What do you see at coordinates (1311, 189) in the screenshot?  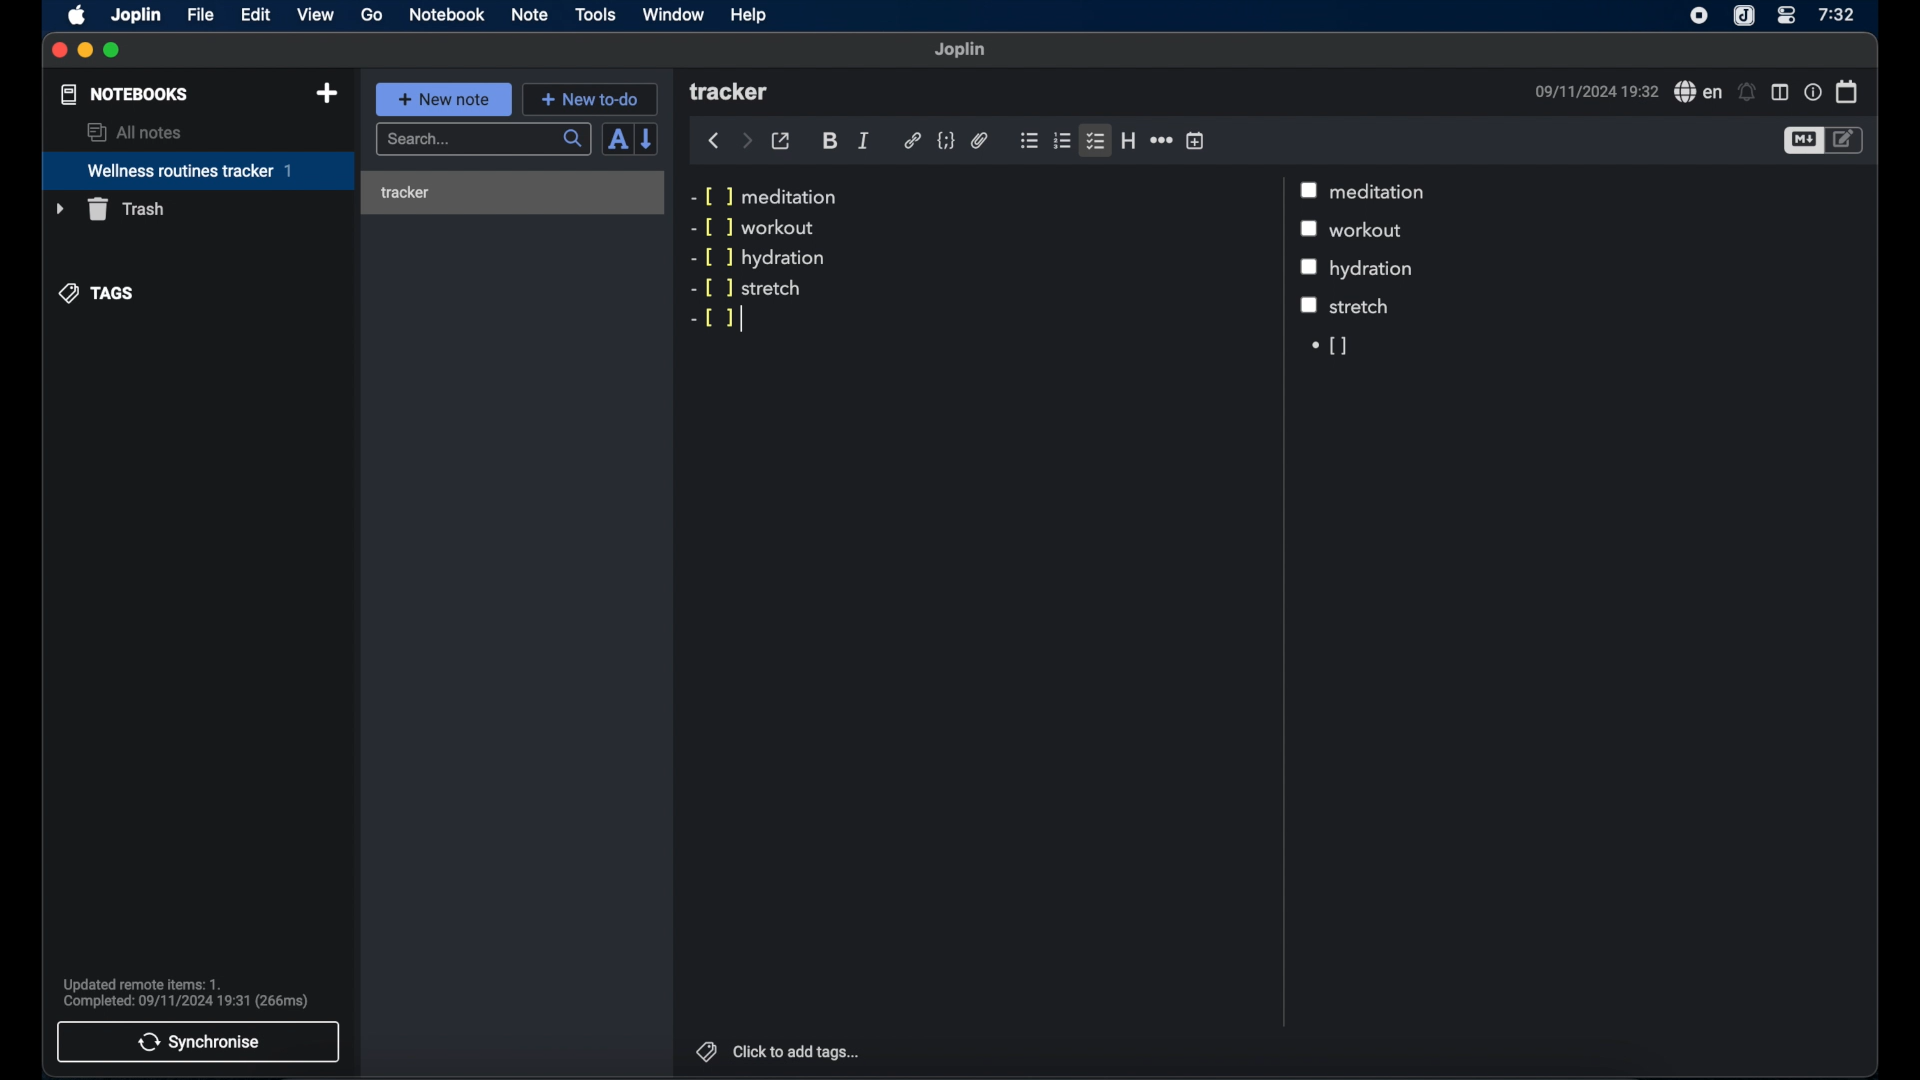 I see `checkbox` at bounding box center [1311, 189].